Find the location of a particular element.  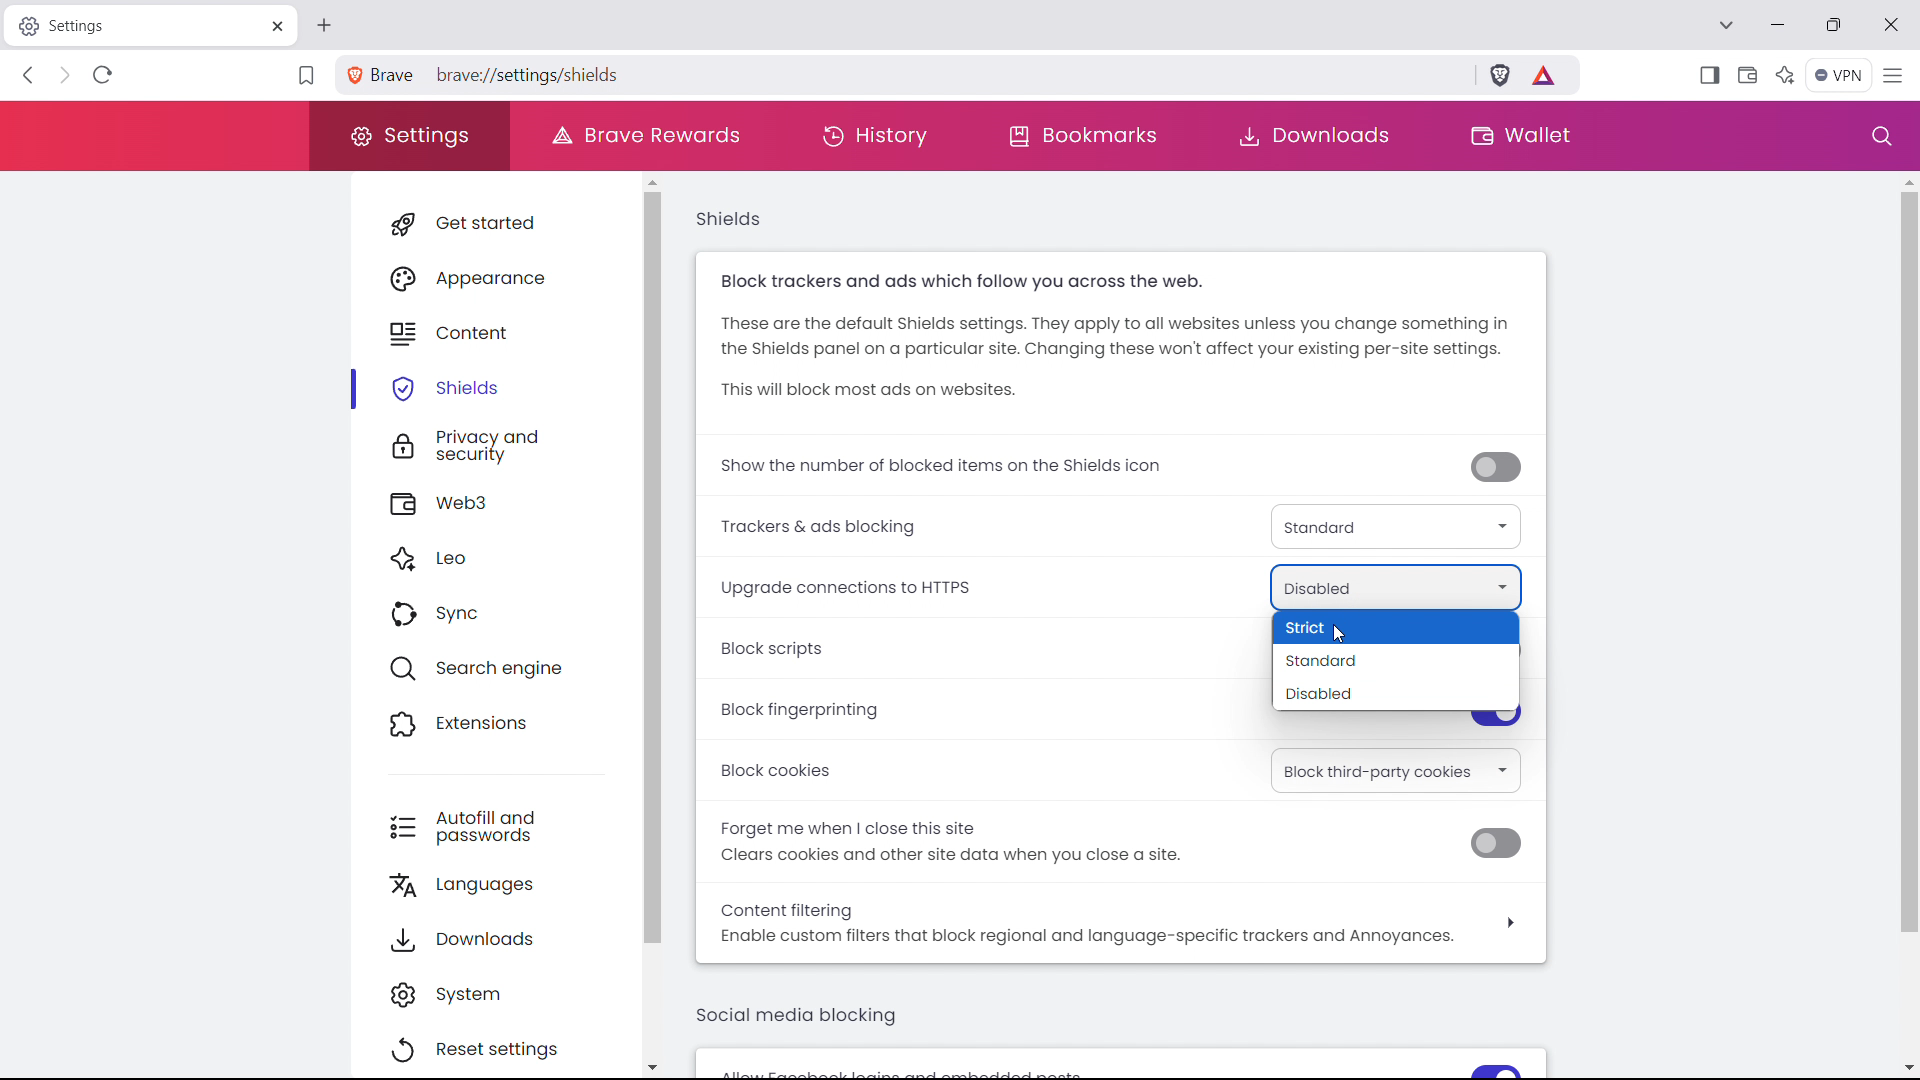

open new tab is located at coordinates (324, 26).